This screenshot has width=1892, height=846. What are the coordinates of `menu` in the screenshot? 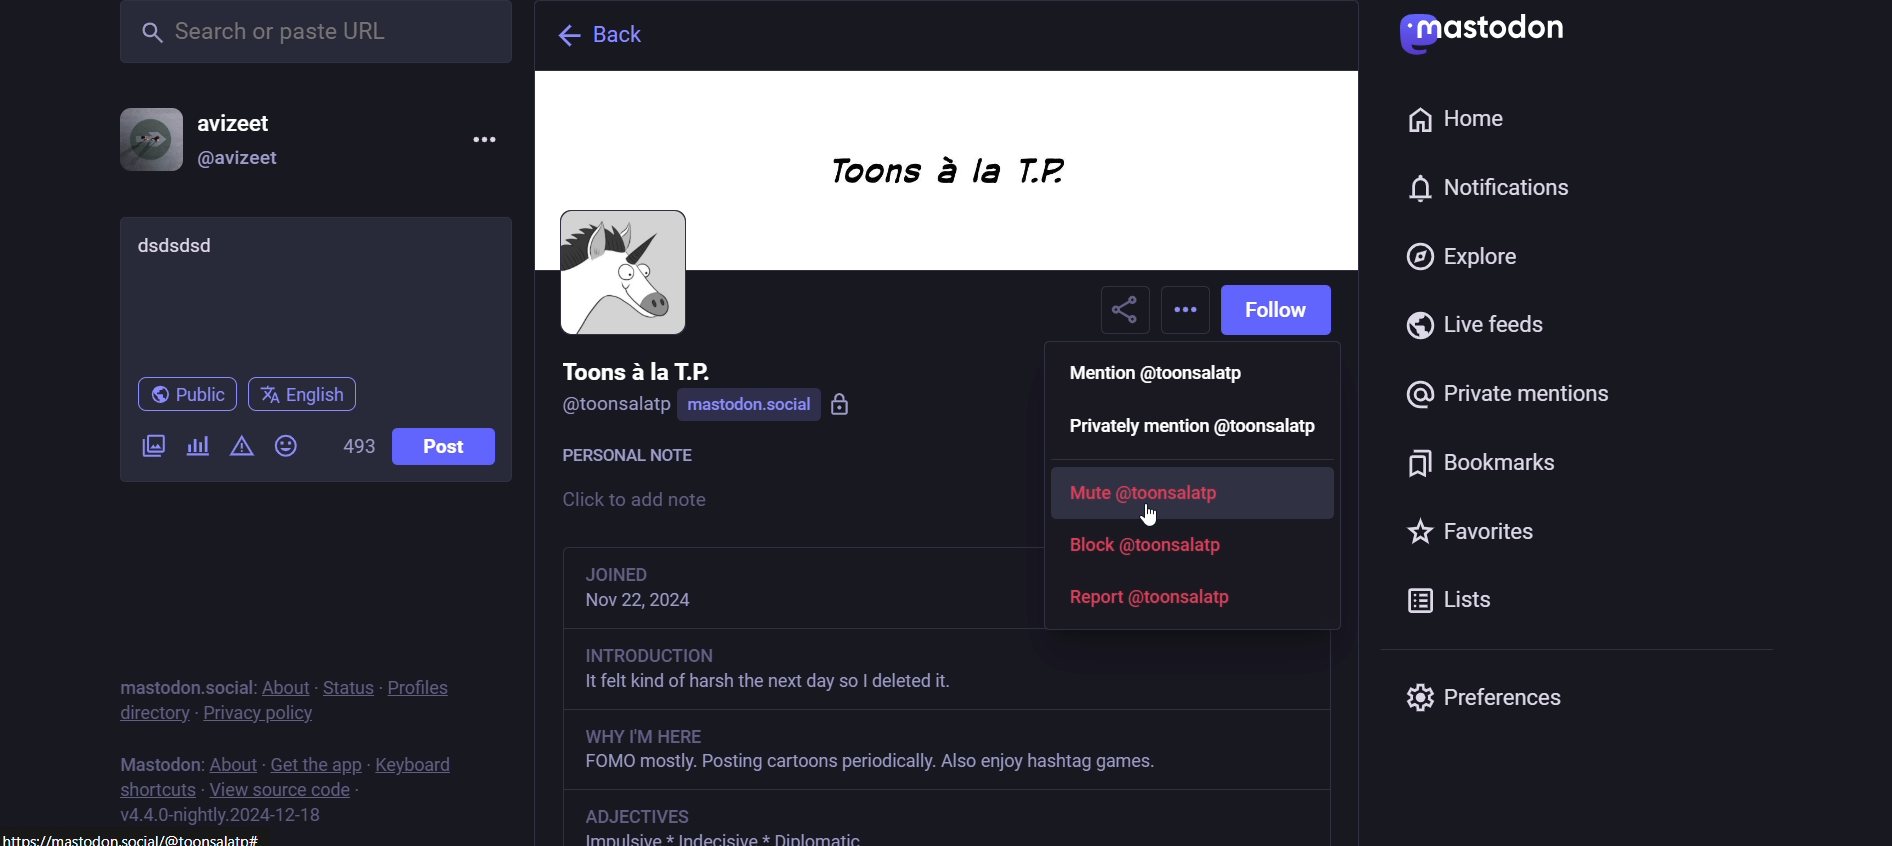 It's located at (136, 840).